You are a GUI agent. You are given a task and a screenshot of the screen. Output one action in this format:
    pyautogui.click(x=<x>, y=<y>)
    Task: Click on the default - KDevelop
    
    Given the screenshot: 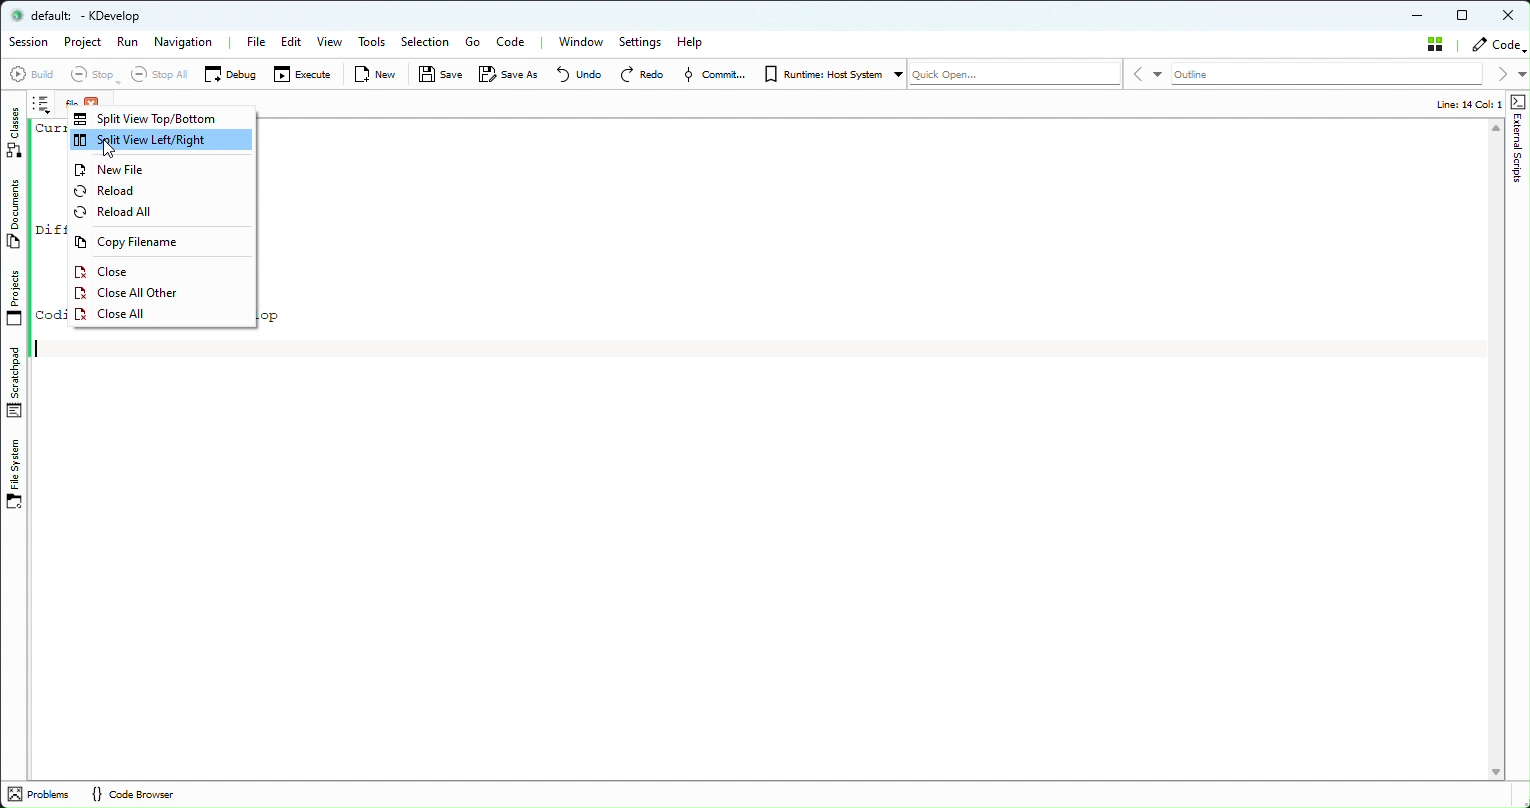 What is the action you would take?
    pyautogui.click(x=86, y=16)
    